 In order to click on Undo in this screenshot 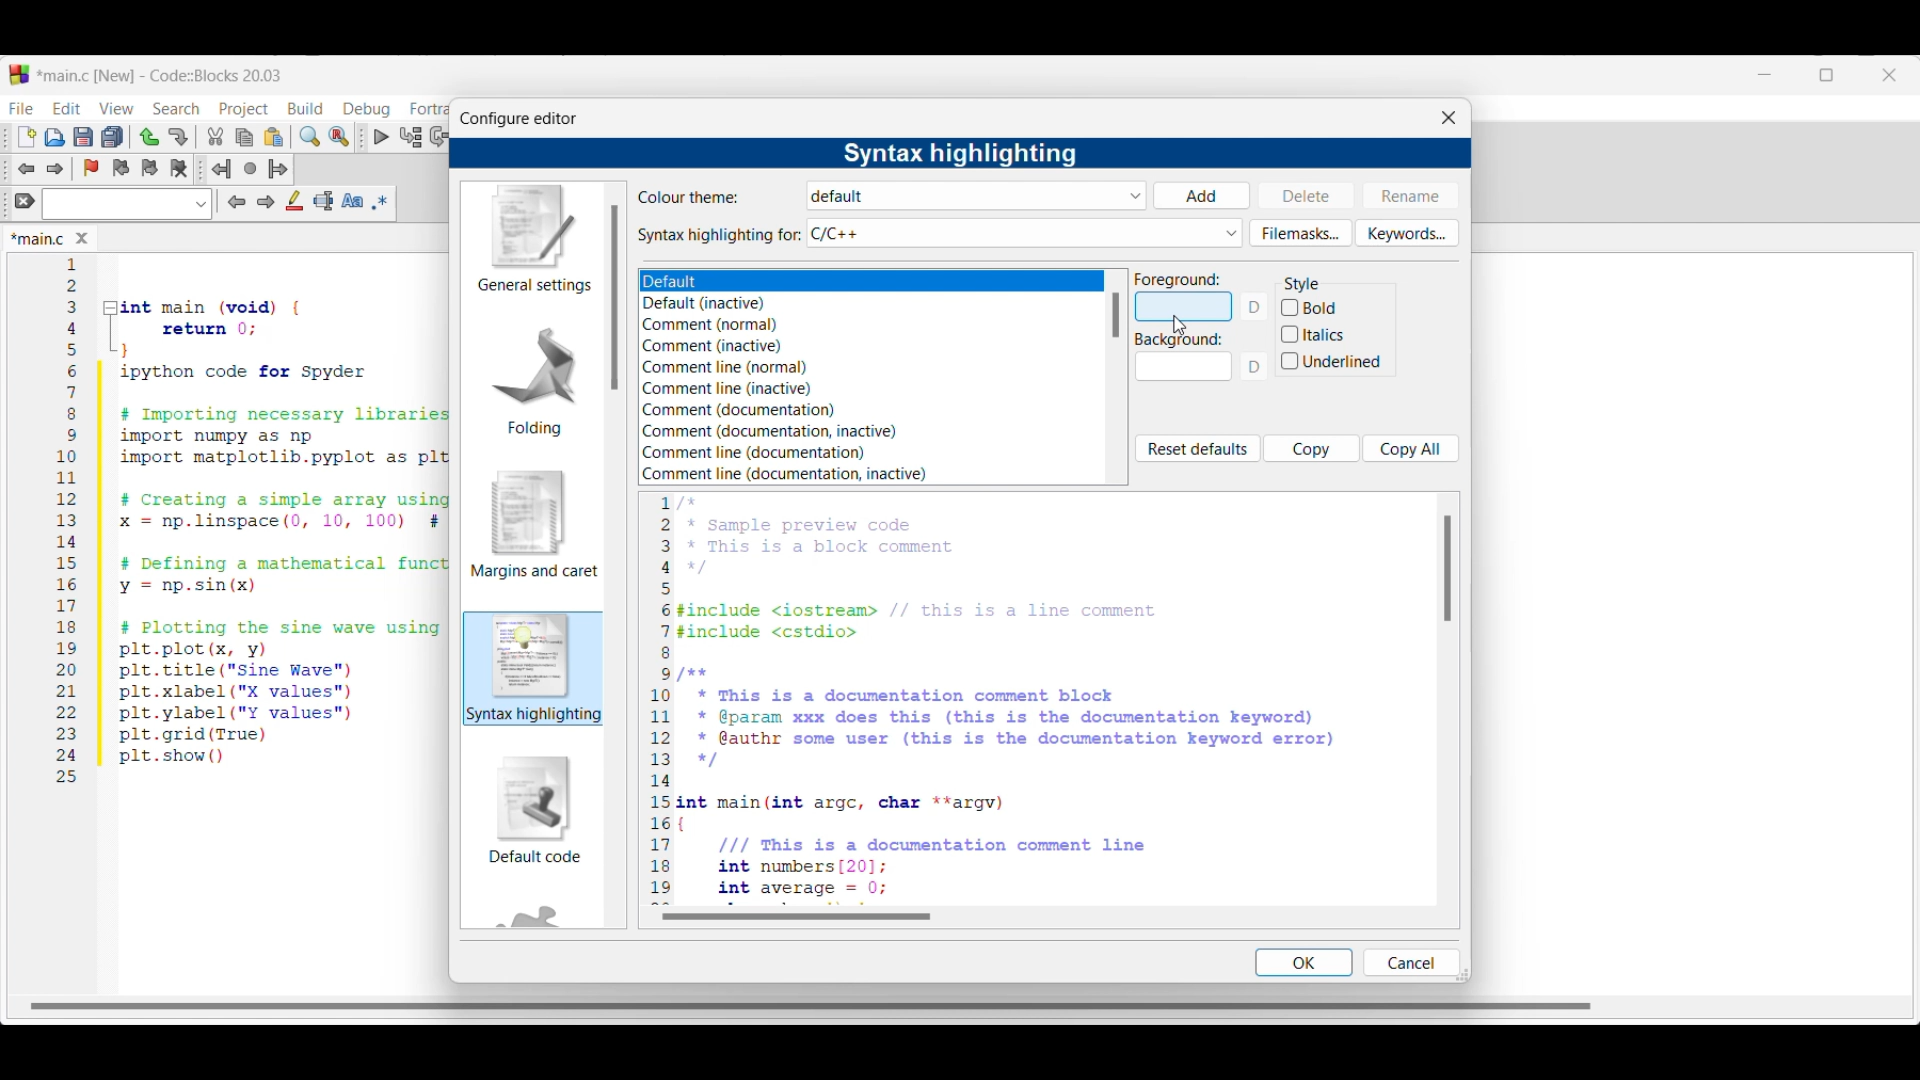, I will do `click(149, 137)`.